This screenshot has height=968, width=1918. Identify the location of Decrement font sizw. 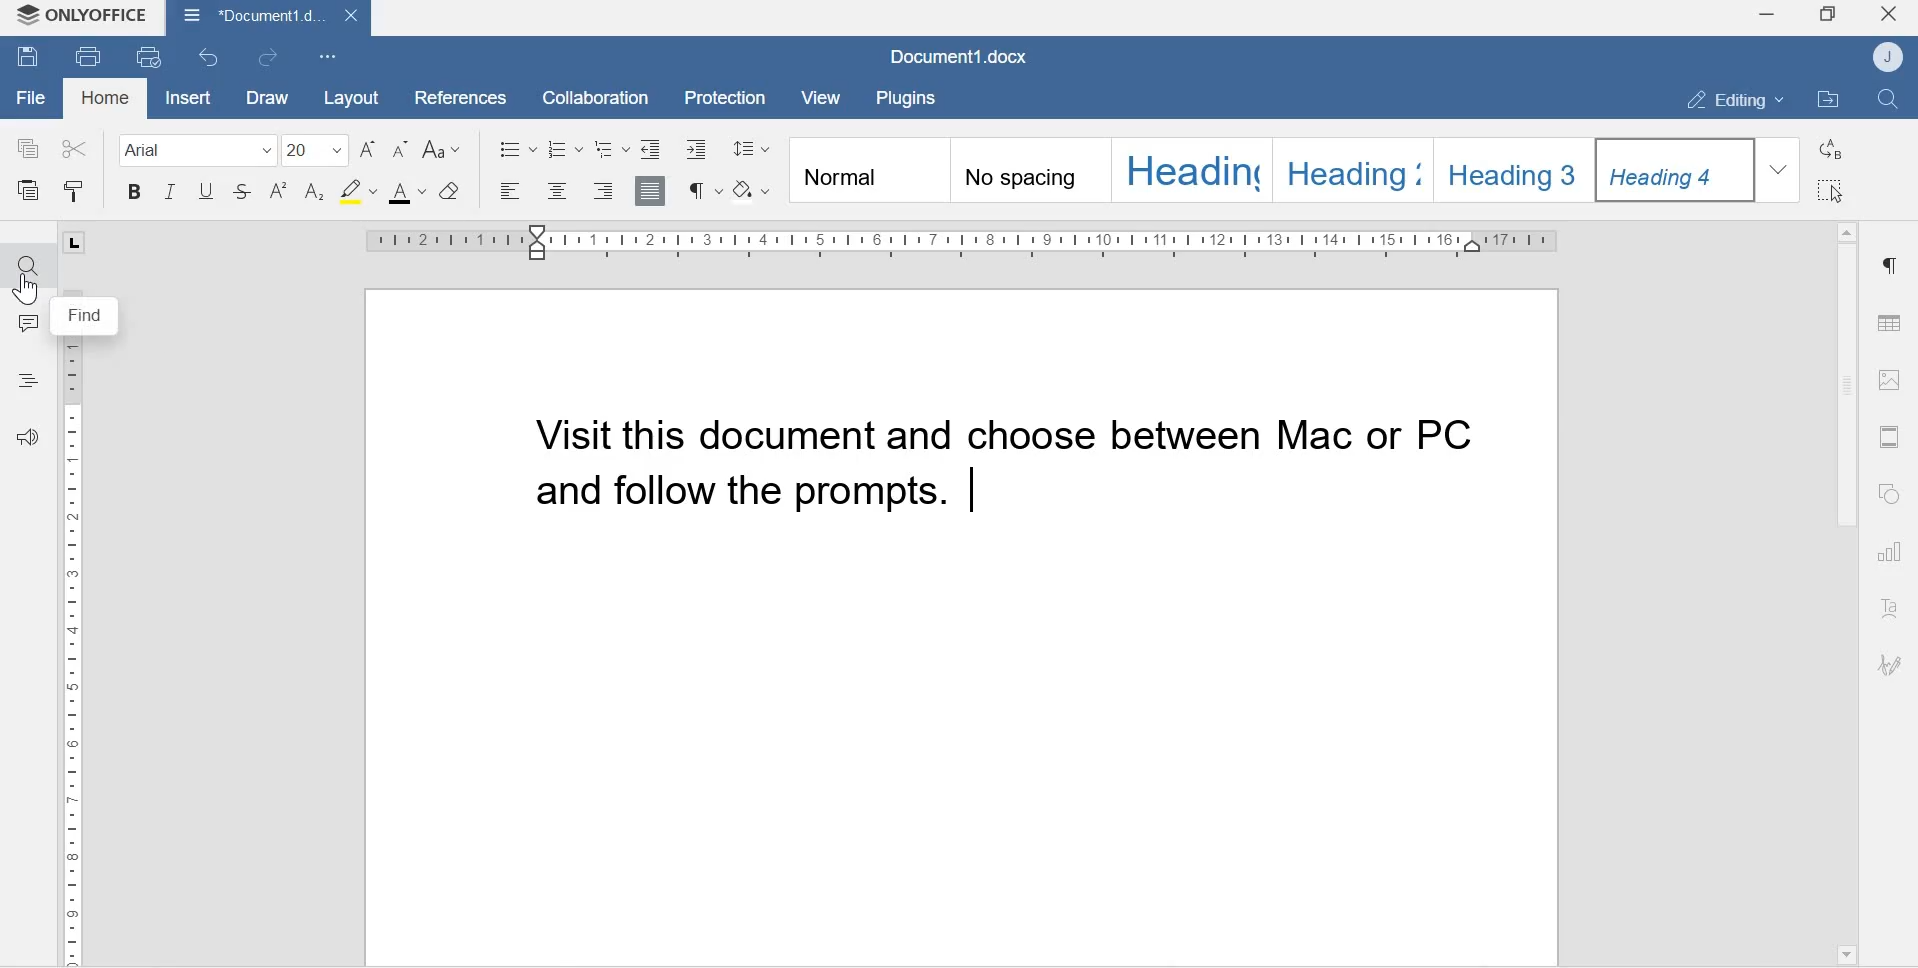
(401, 150).